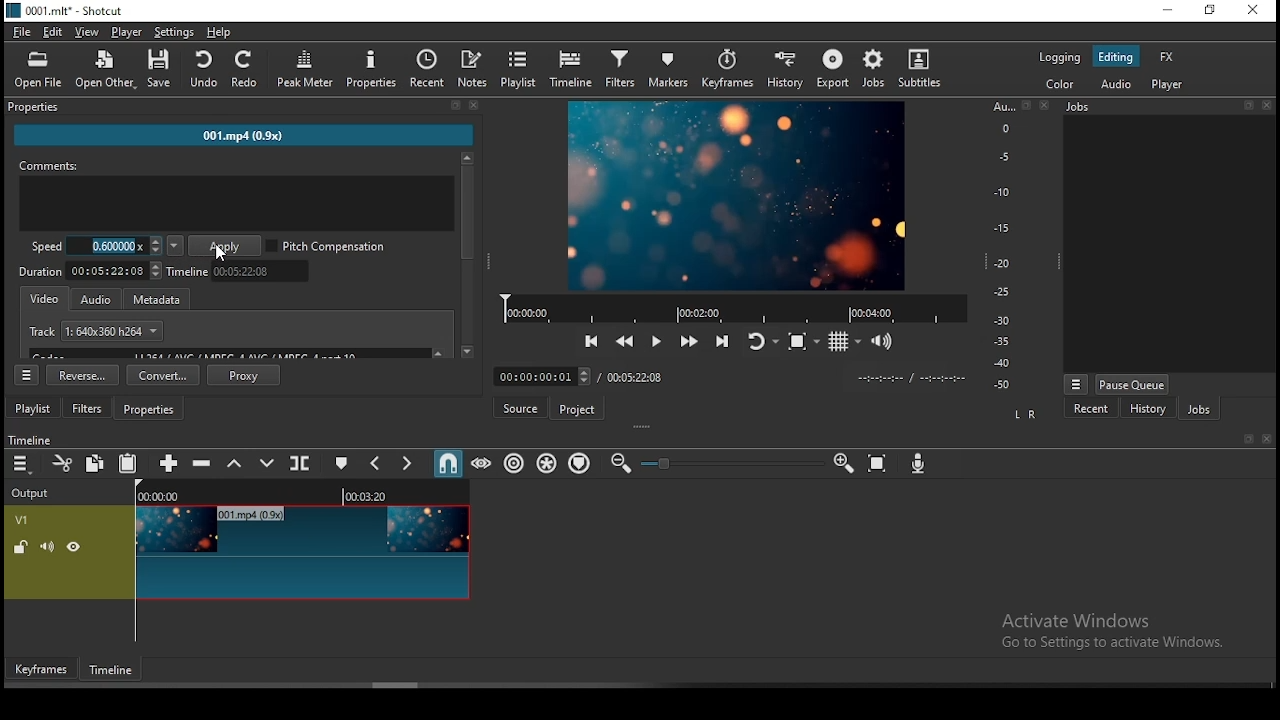 This screenshot has height=720, width=1280. I want to click on Open file, so click(36, 70).